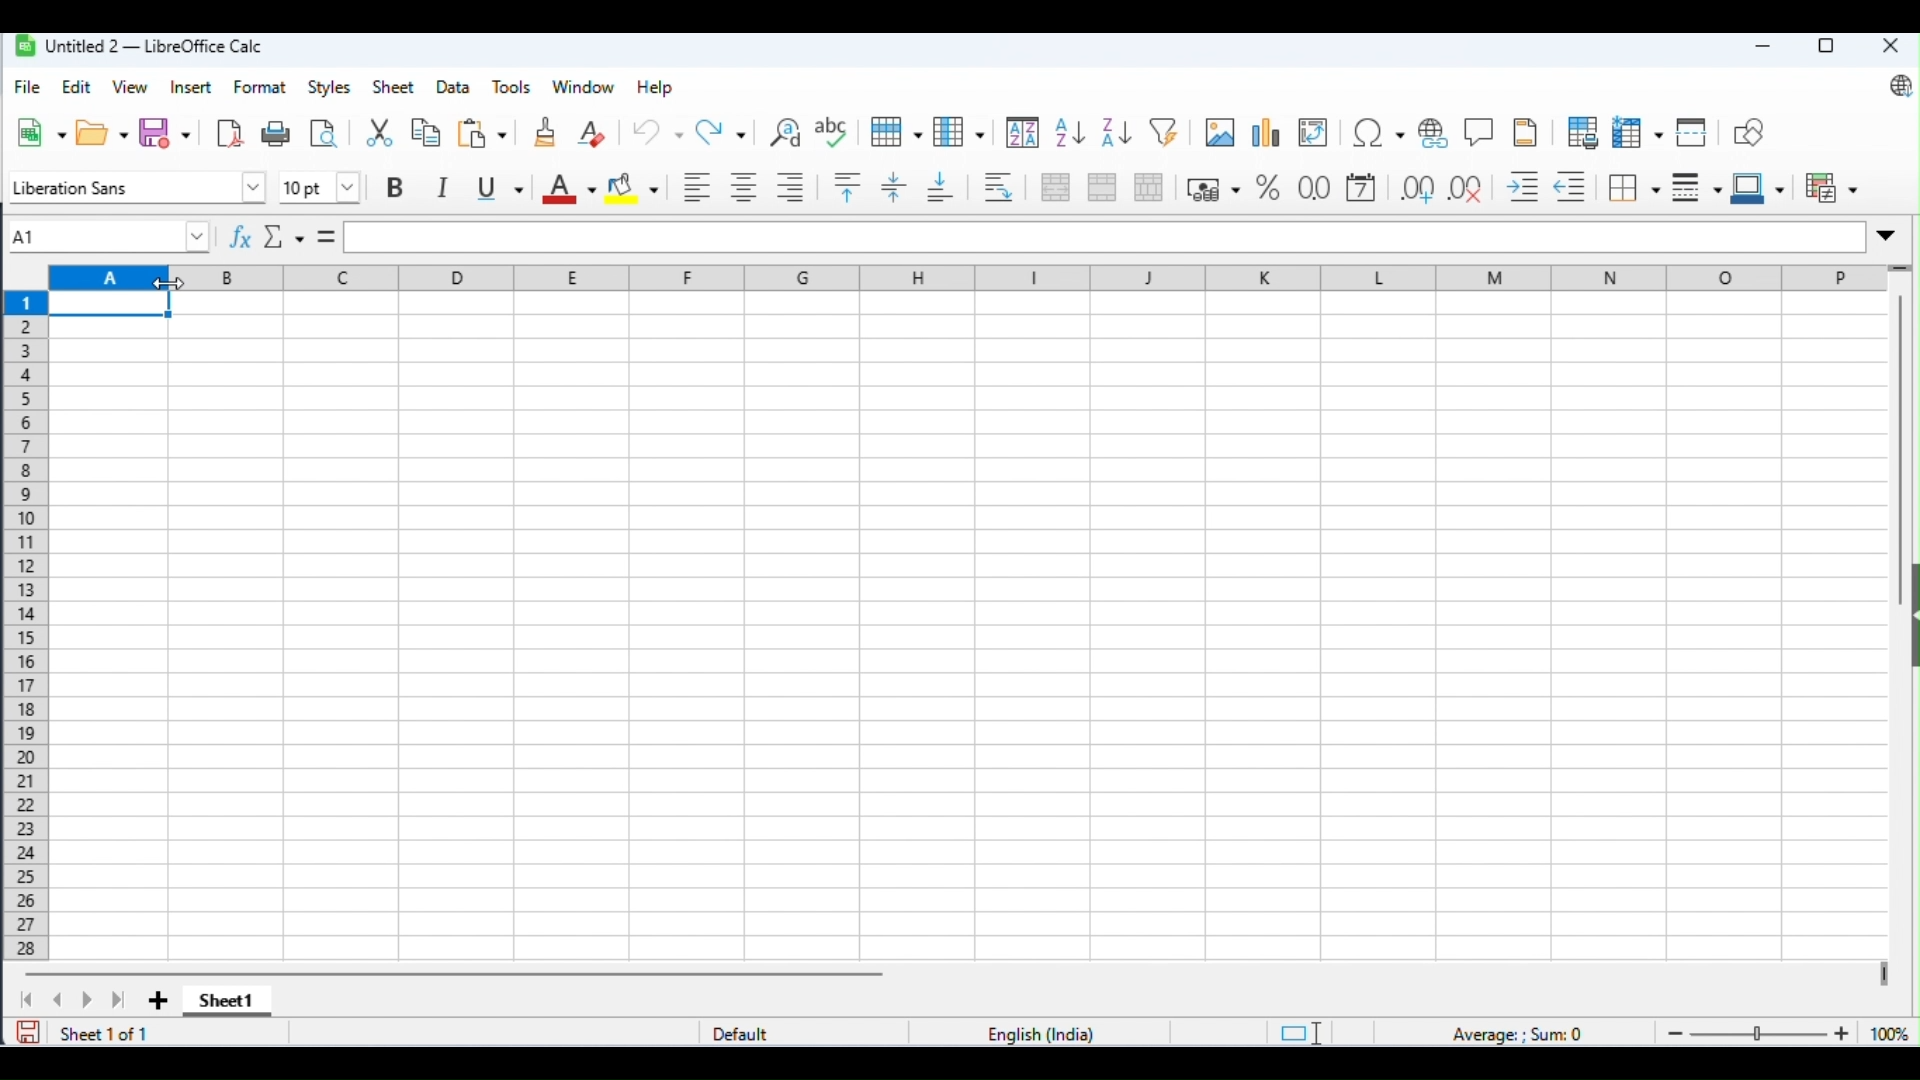 The height and width of the screenshot is (1080, 1920). Describe the element at coordinates (1150, 186) in the screenshot. I see `unmerge cells` at that location.